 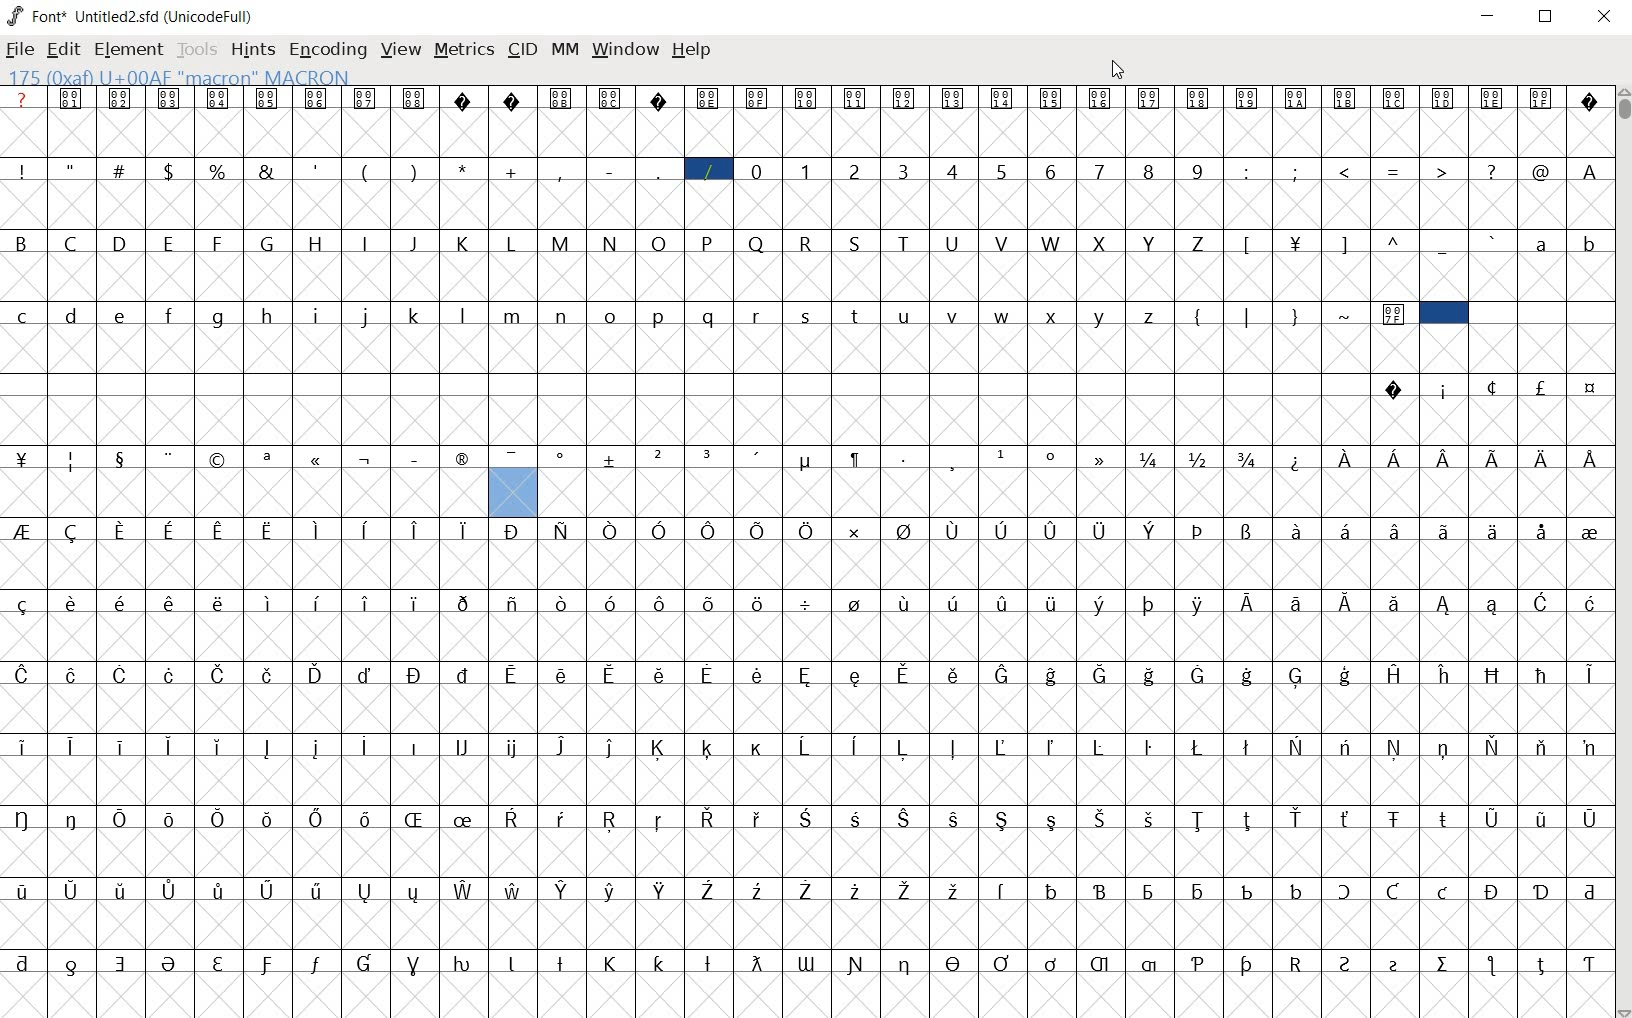 I want to click on Symbol, so click(x=1392, y=673).